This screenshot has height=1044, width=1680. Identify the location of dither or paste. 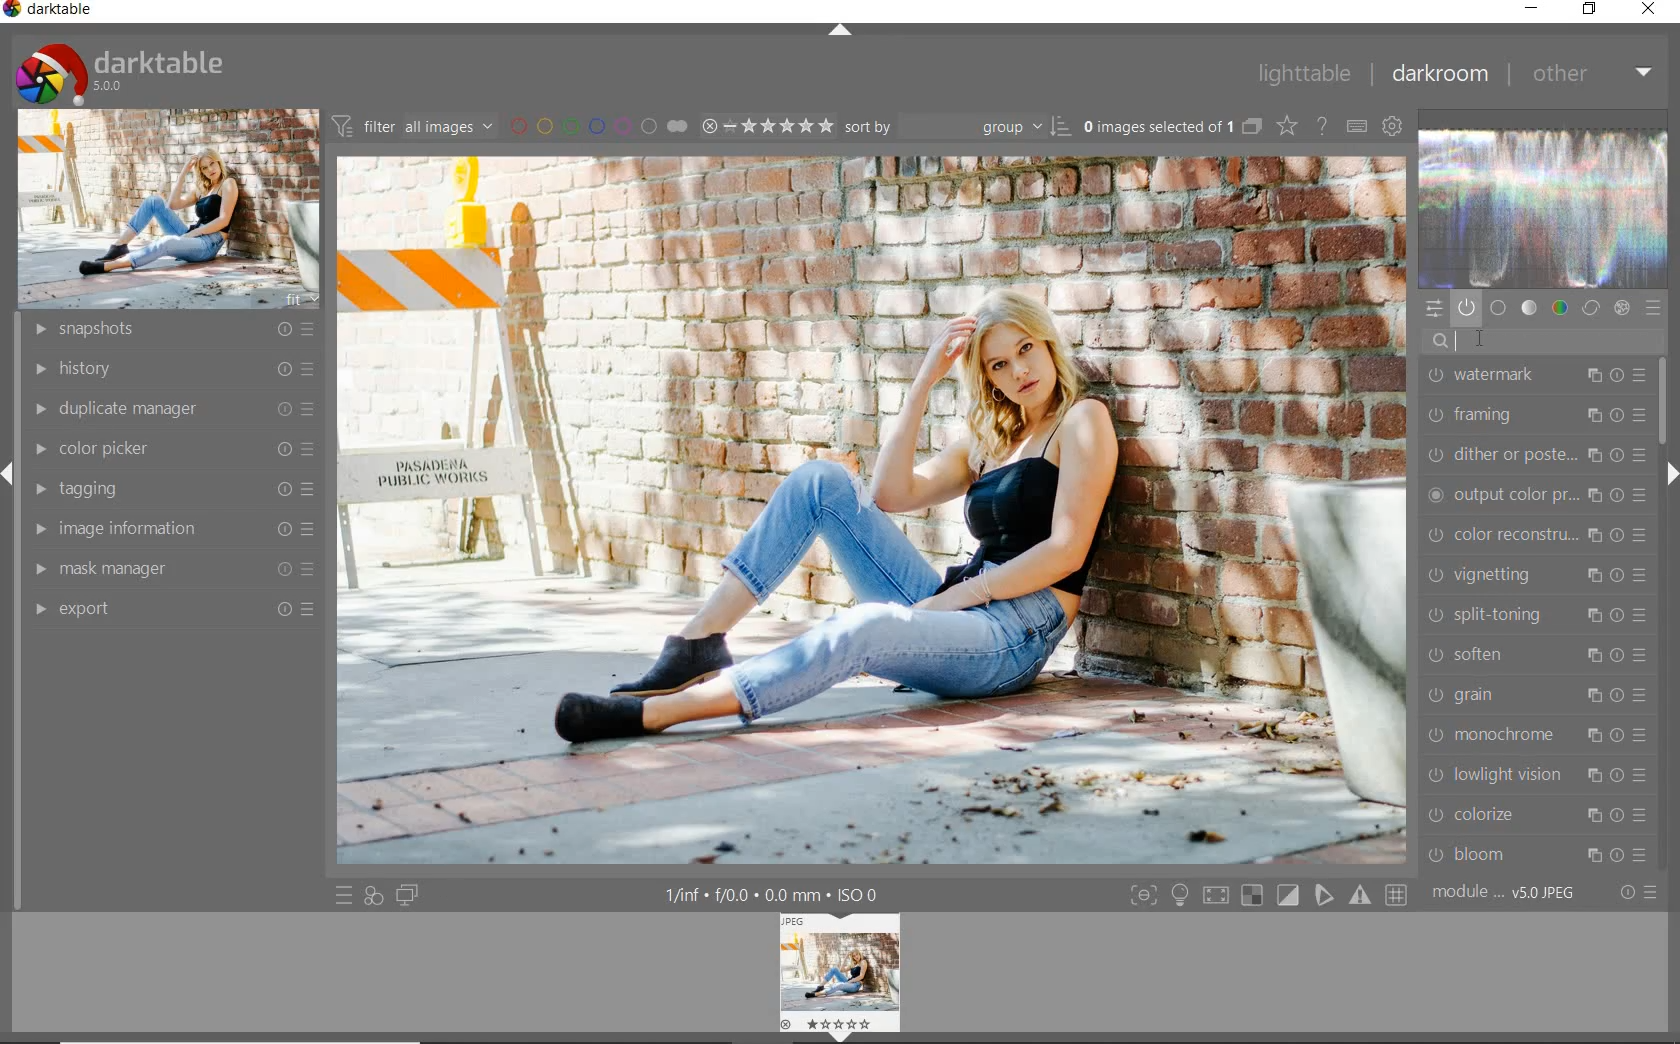
(1535, 458).